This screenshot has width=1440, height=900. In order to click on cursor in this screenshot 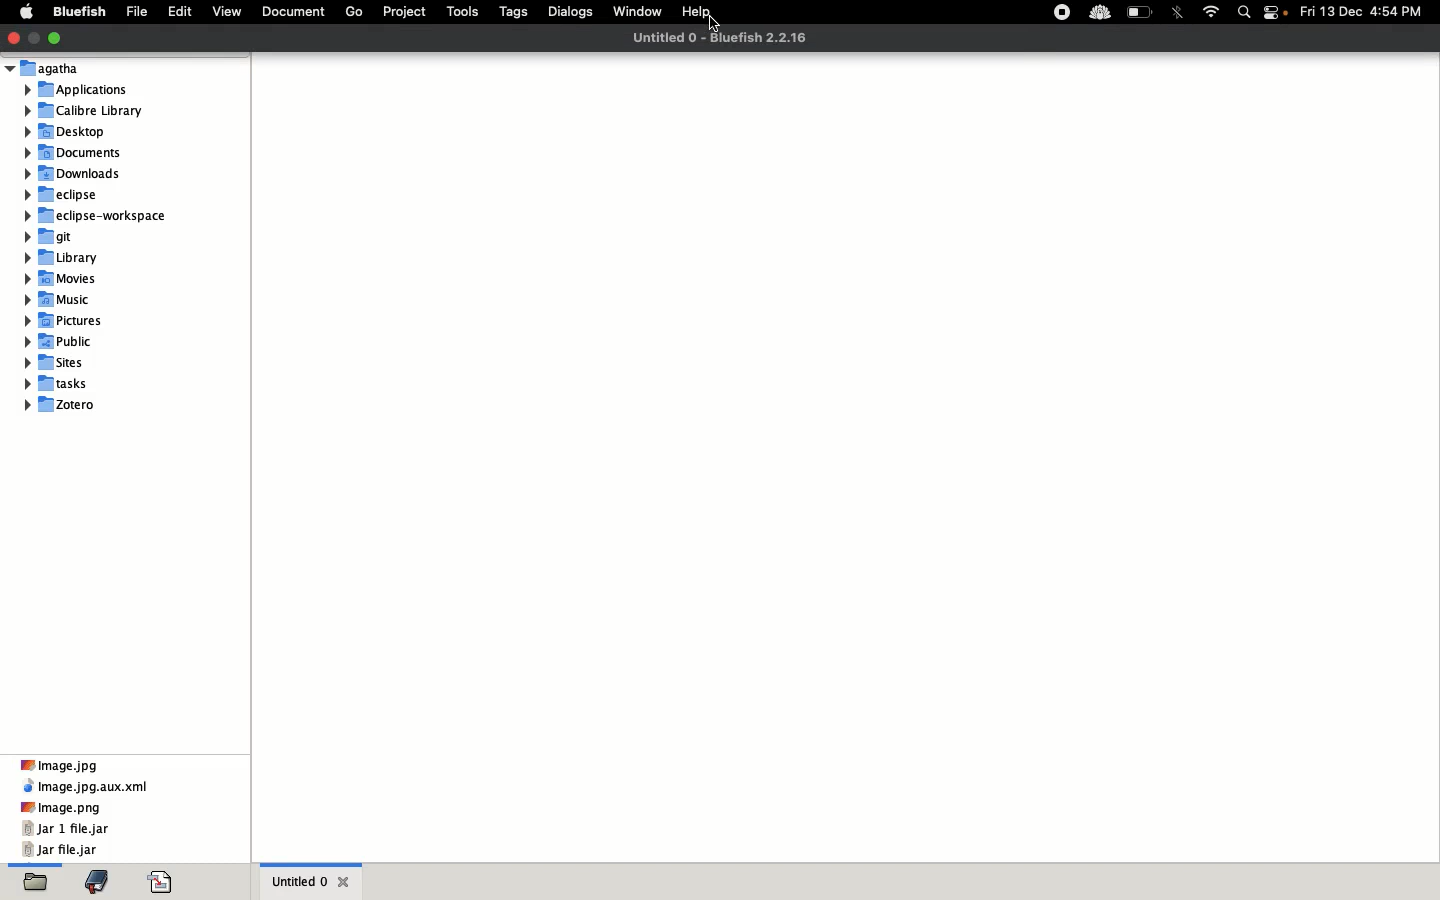, I will do `click(714, 23)`.